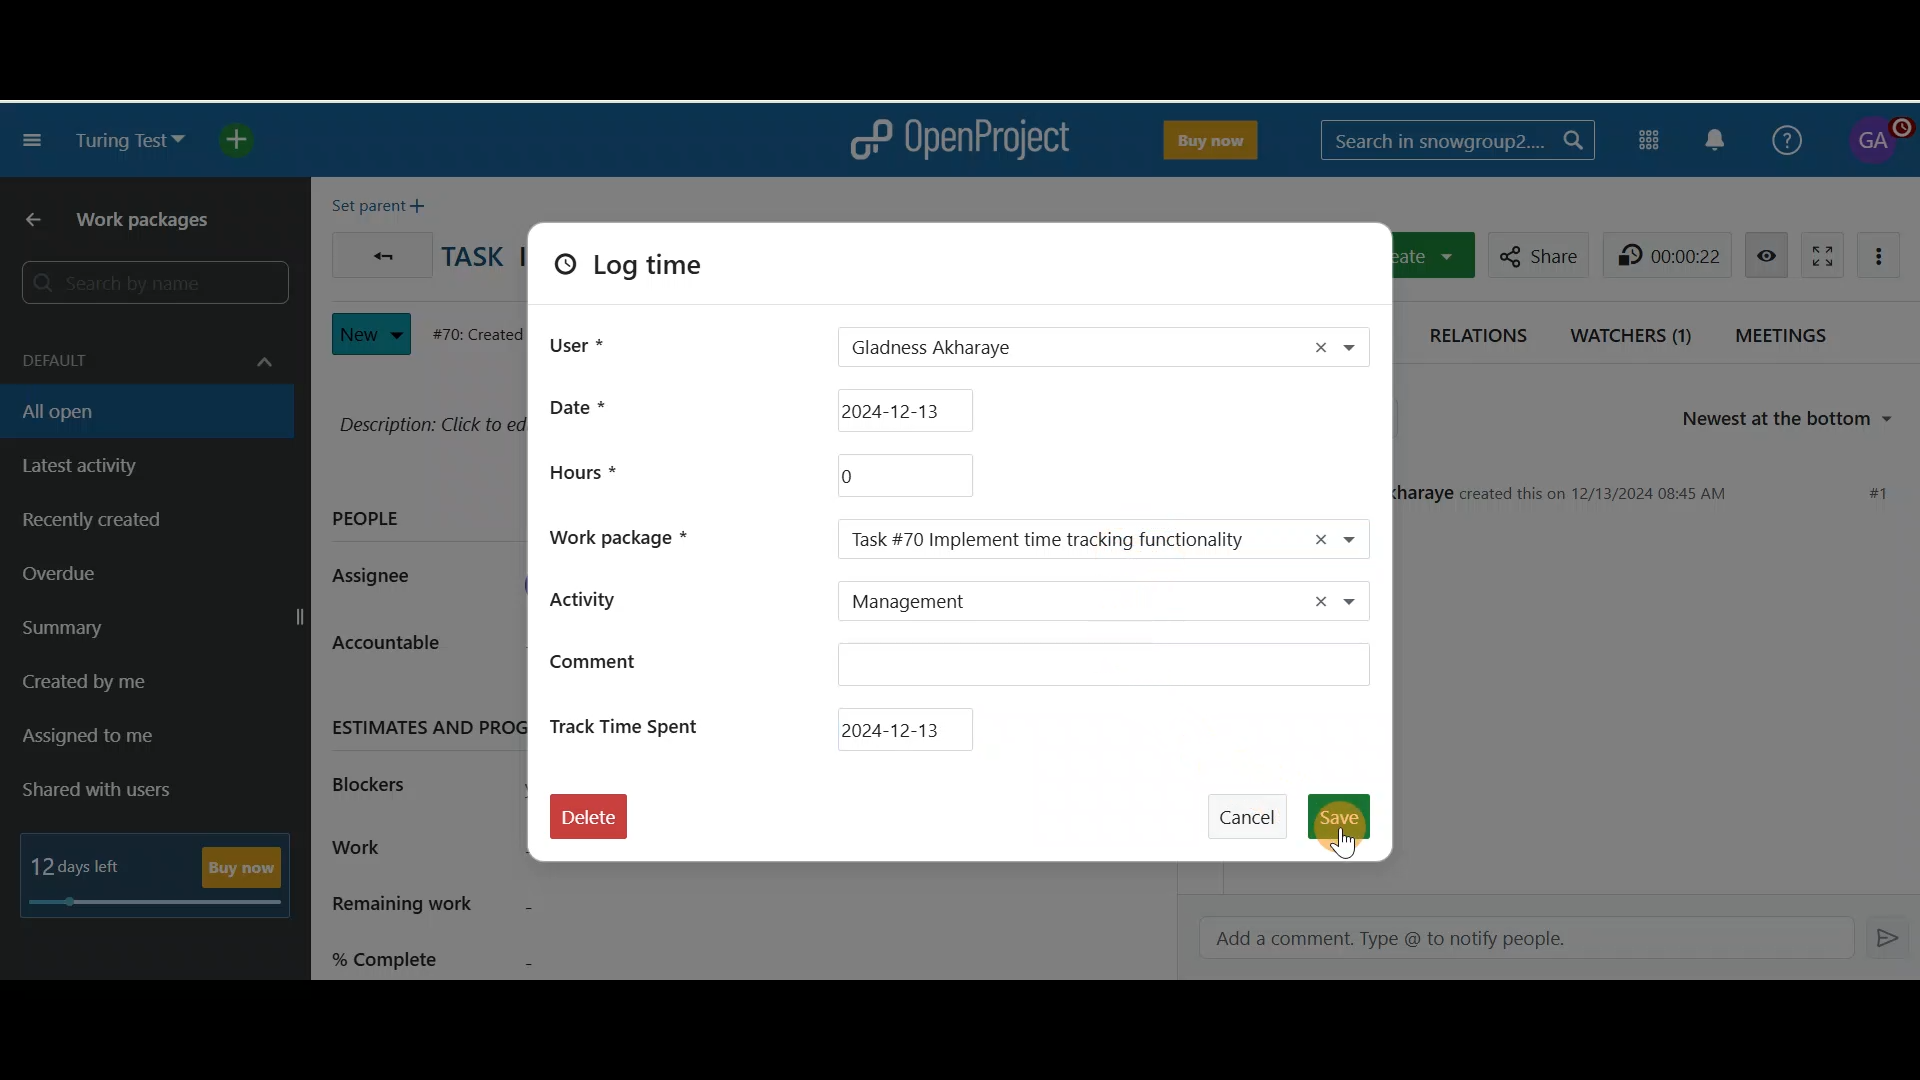 The image size is (1920, 1080). I want to click on User, so click(578, 341).